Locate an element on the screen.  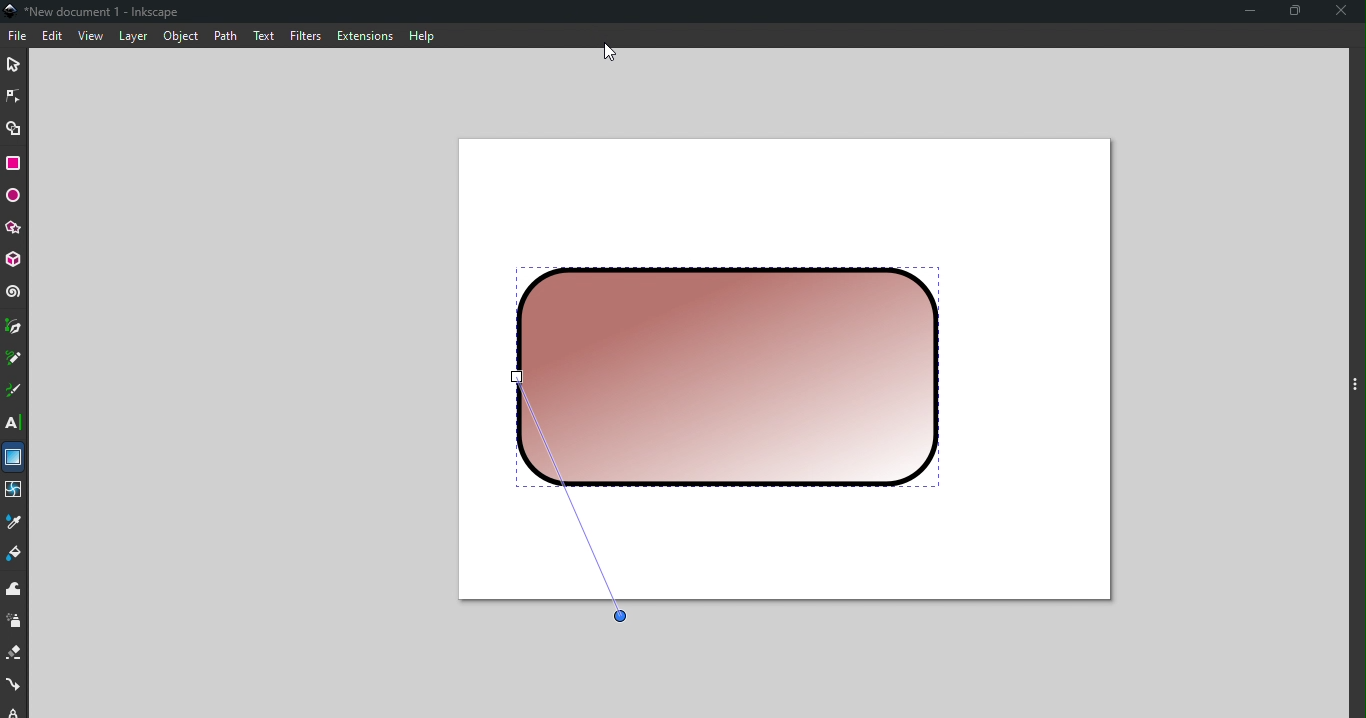
Minimize is located at coordinates (1245, 13).